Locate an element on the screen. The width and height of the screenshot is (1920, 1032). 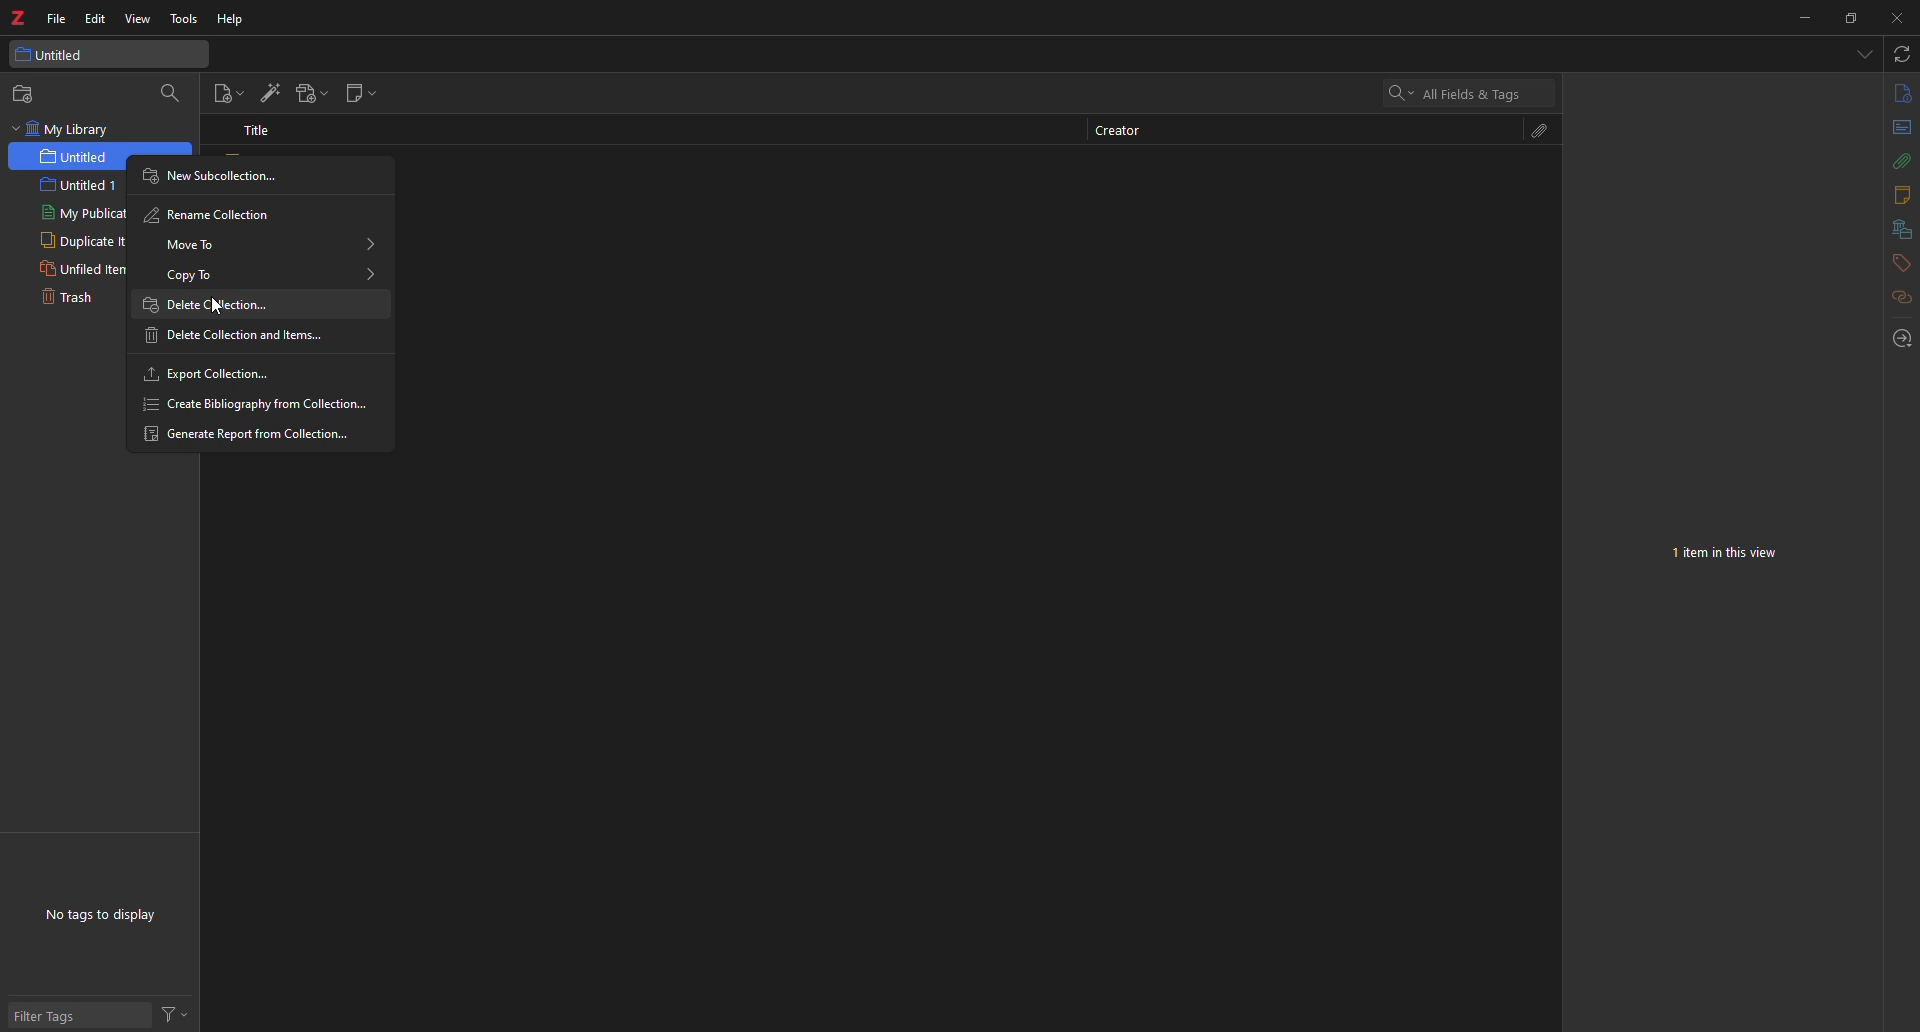
new note is located at coordinates (362, 93).